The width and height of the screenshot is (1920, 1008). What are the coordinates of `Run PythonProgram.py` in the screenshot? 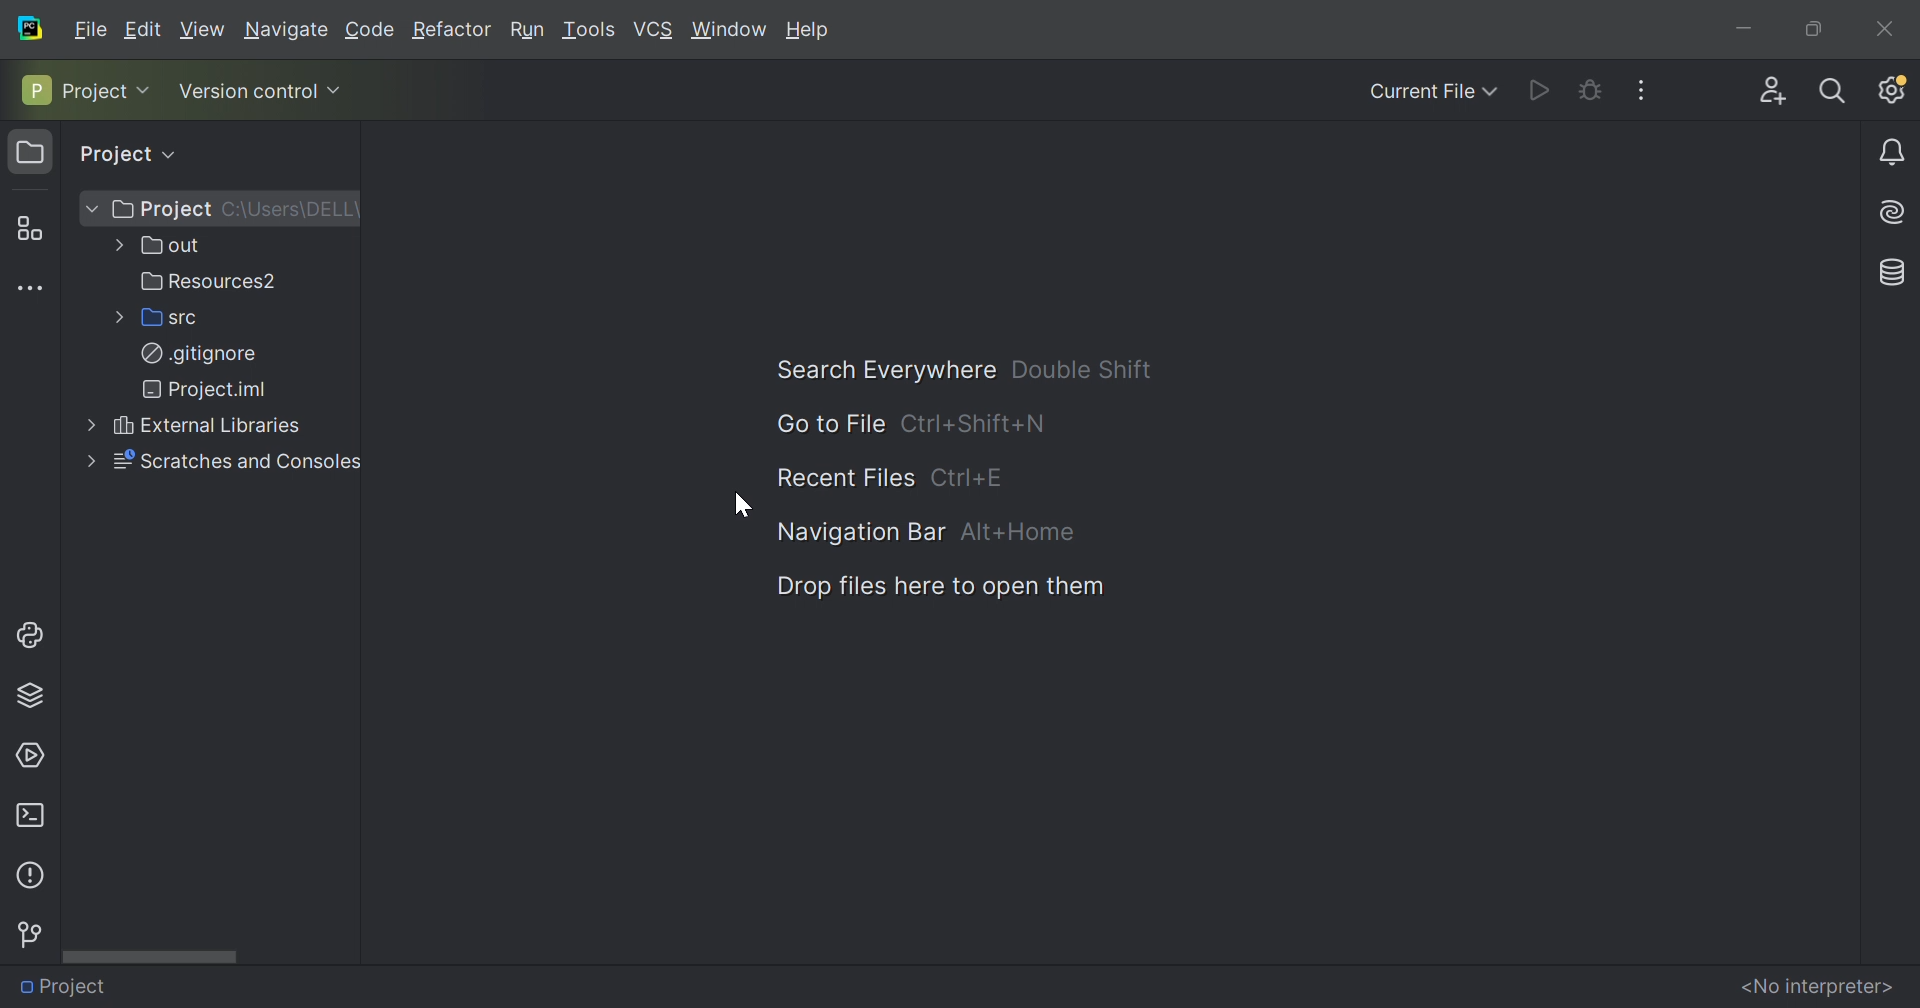 It's located at (1540, 89).